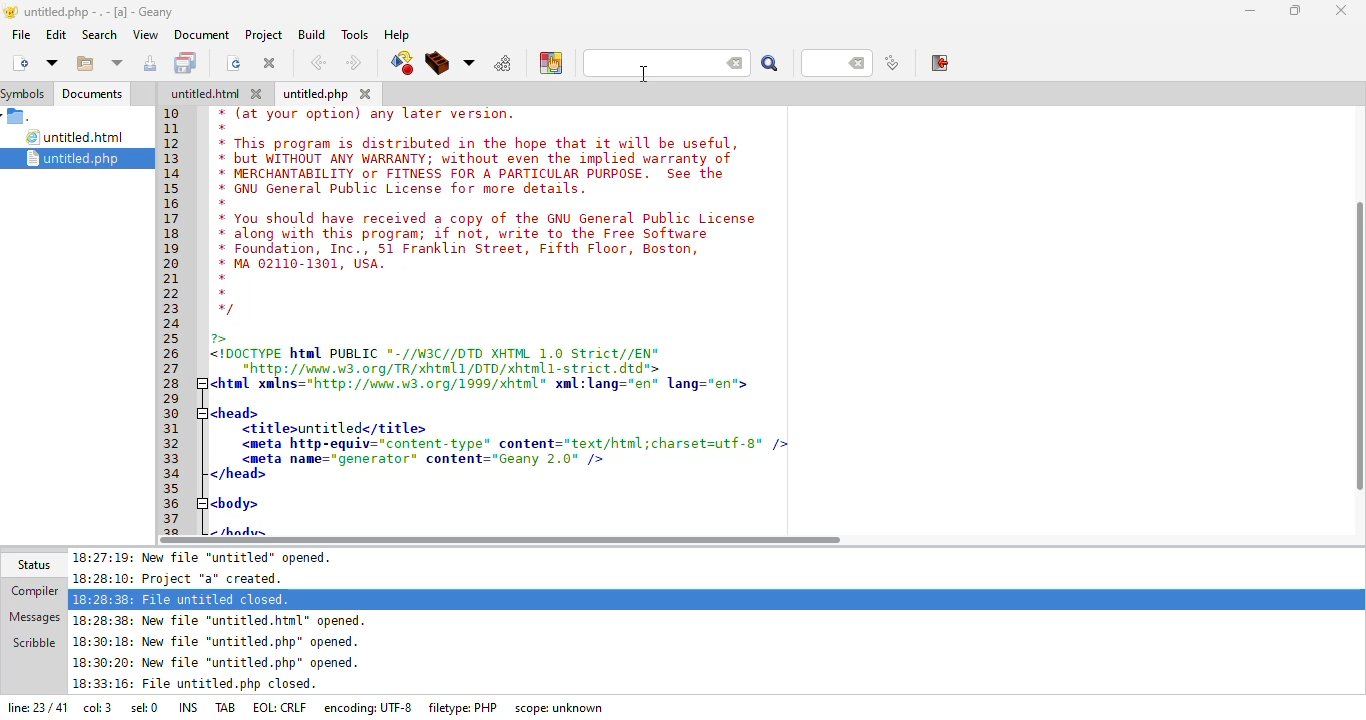 This screenshot has height=720, width=1366. I want to click on col: 3, so click(97, 710).